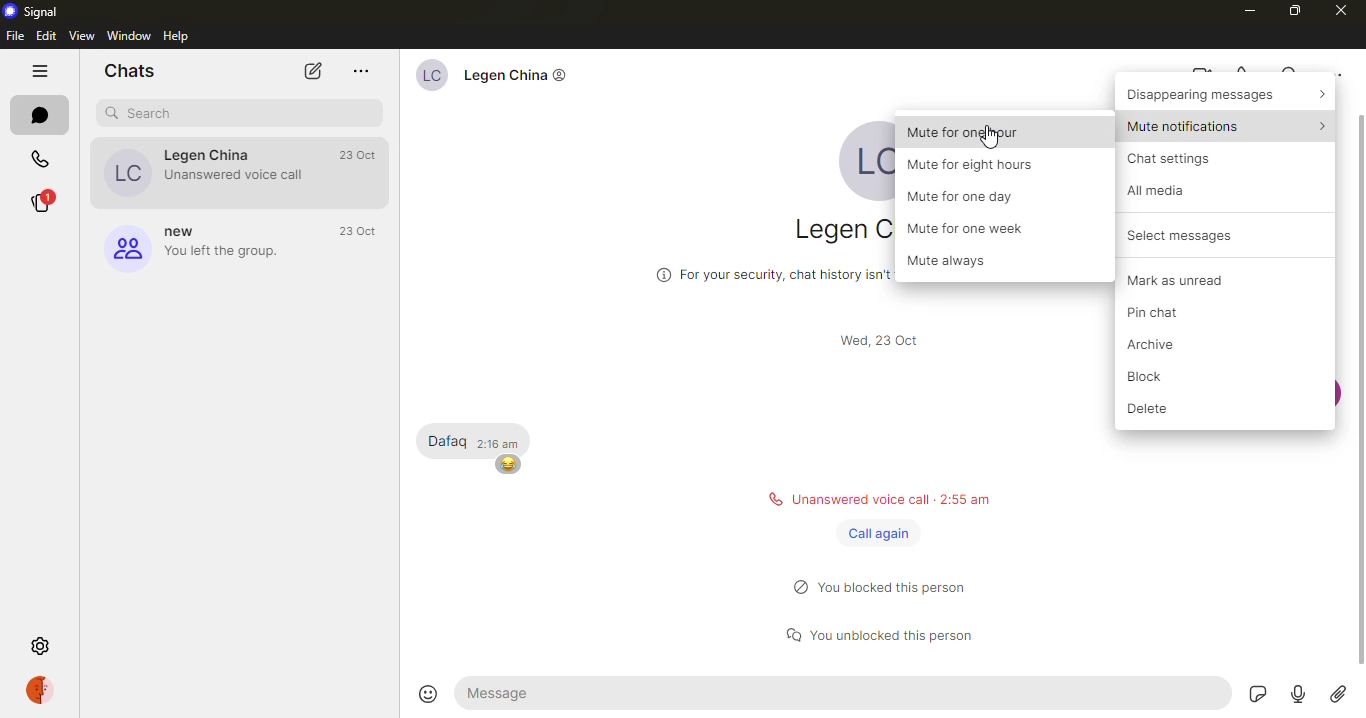 This screenshot has width=1366, height=718. I want to click on message, so click(844, 693).